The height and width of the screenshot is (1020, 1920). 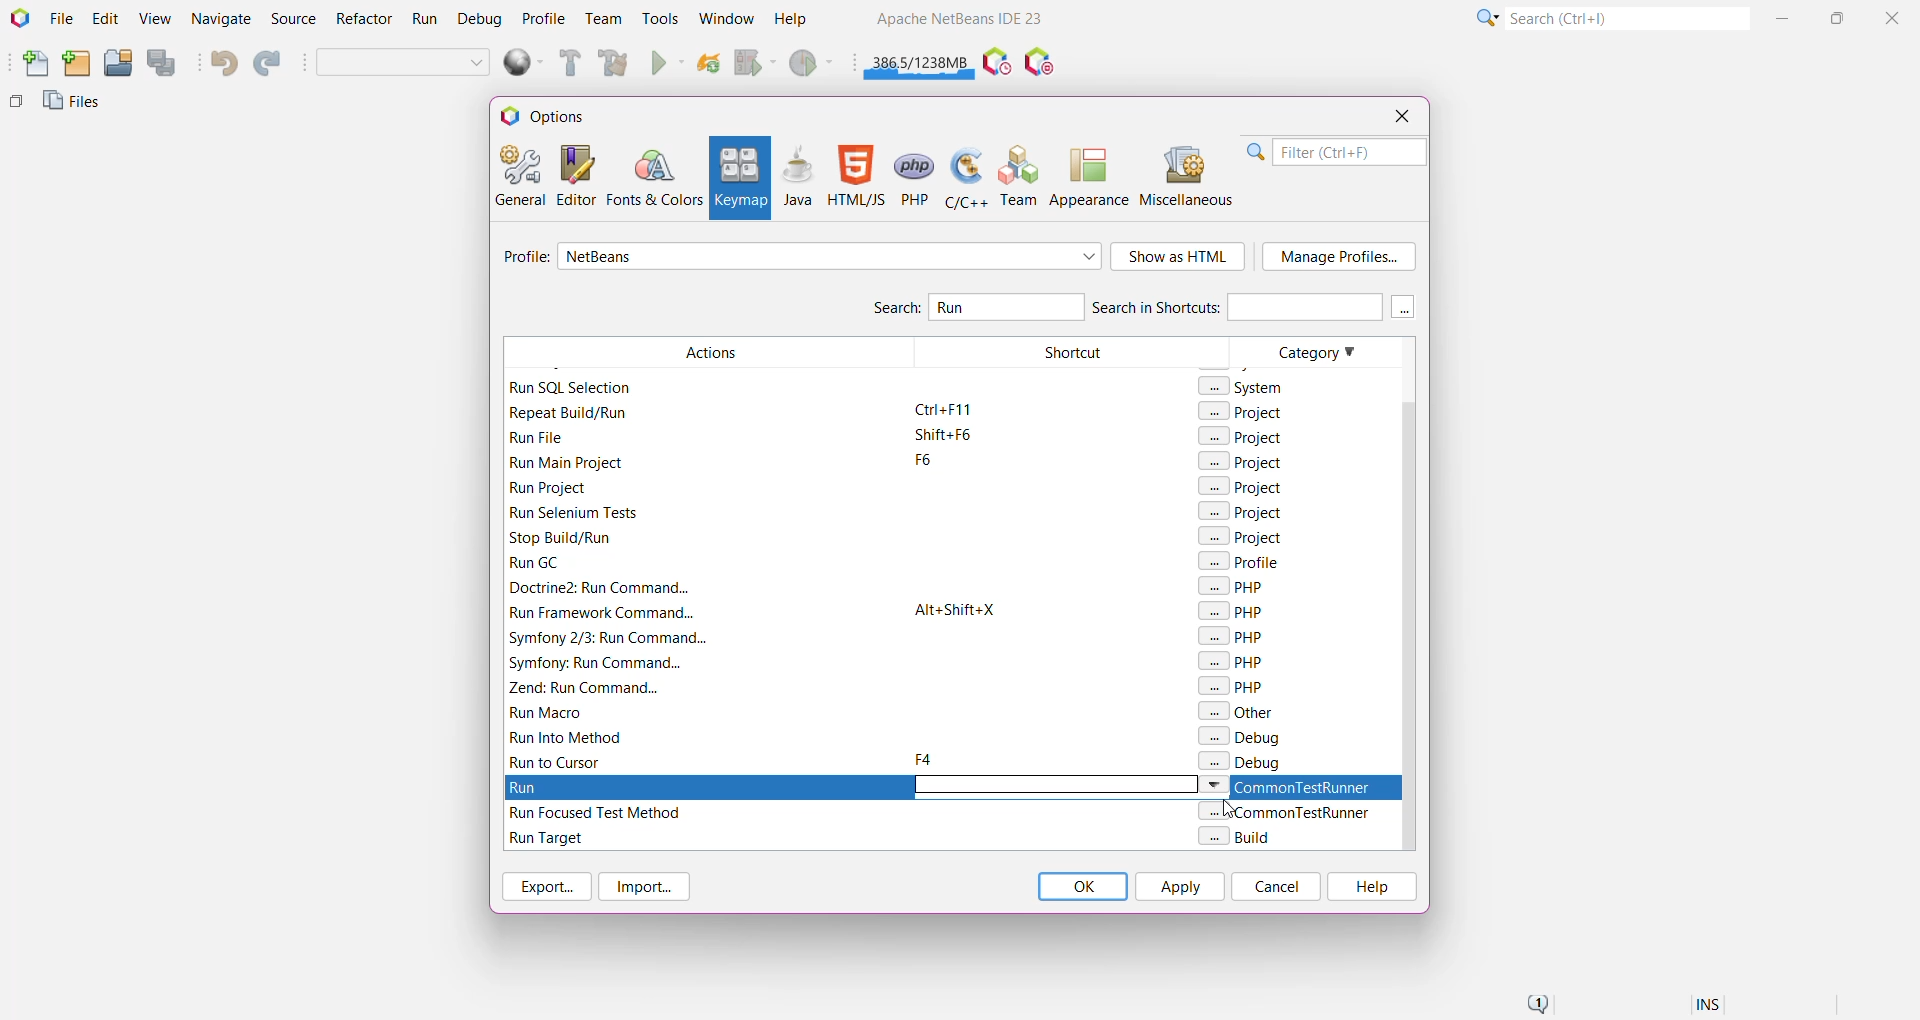 I want to click on Save All, so click(x=163, y=63).